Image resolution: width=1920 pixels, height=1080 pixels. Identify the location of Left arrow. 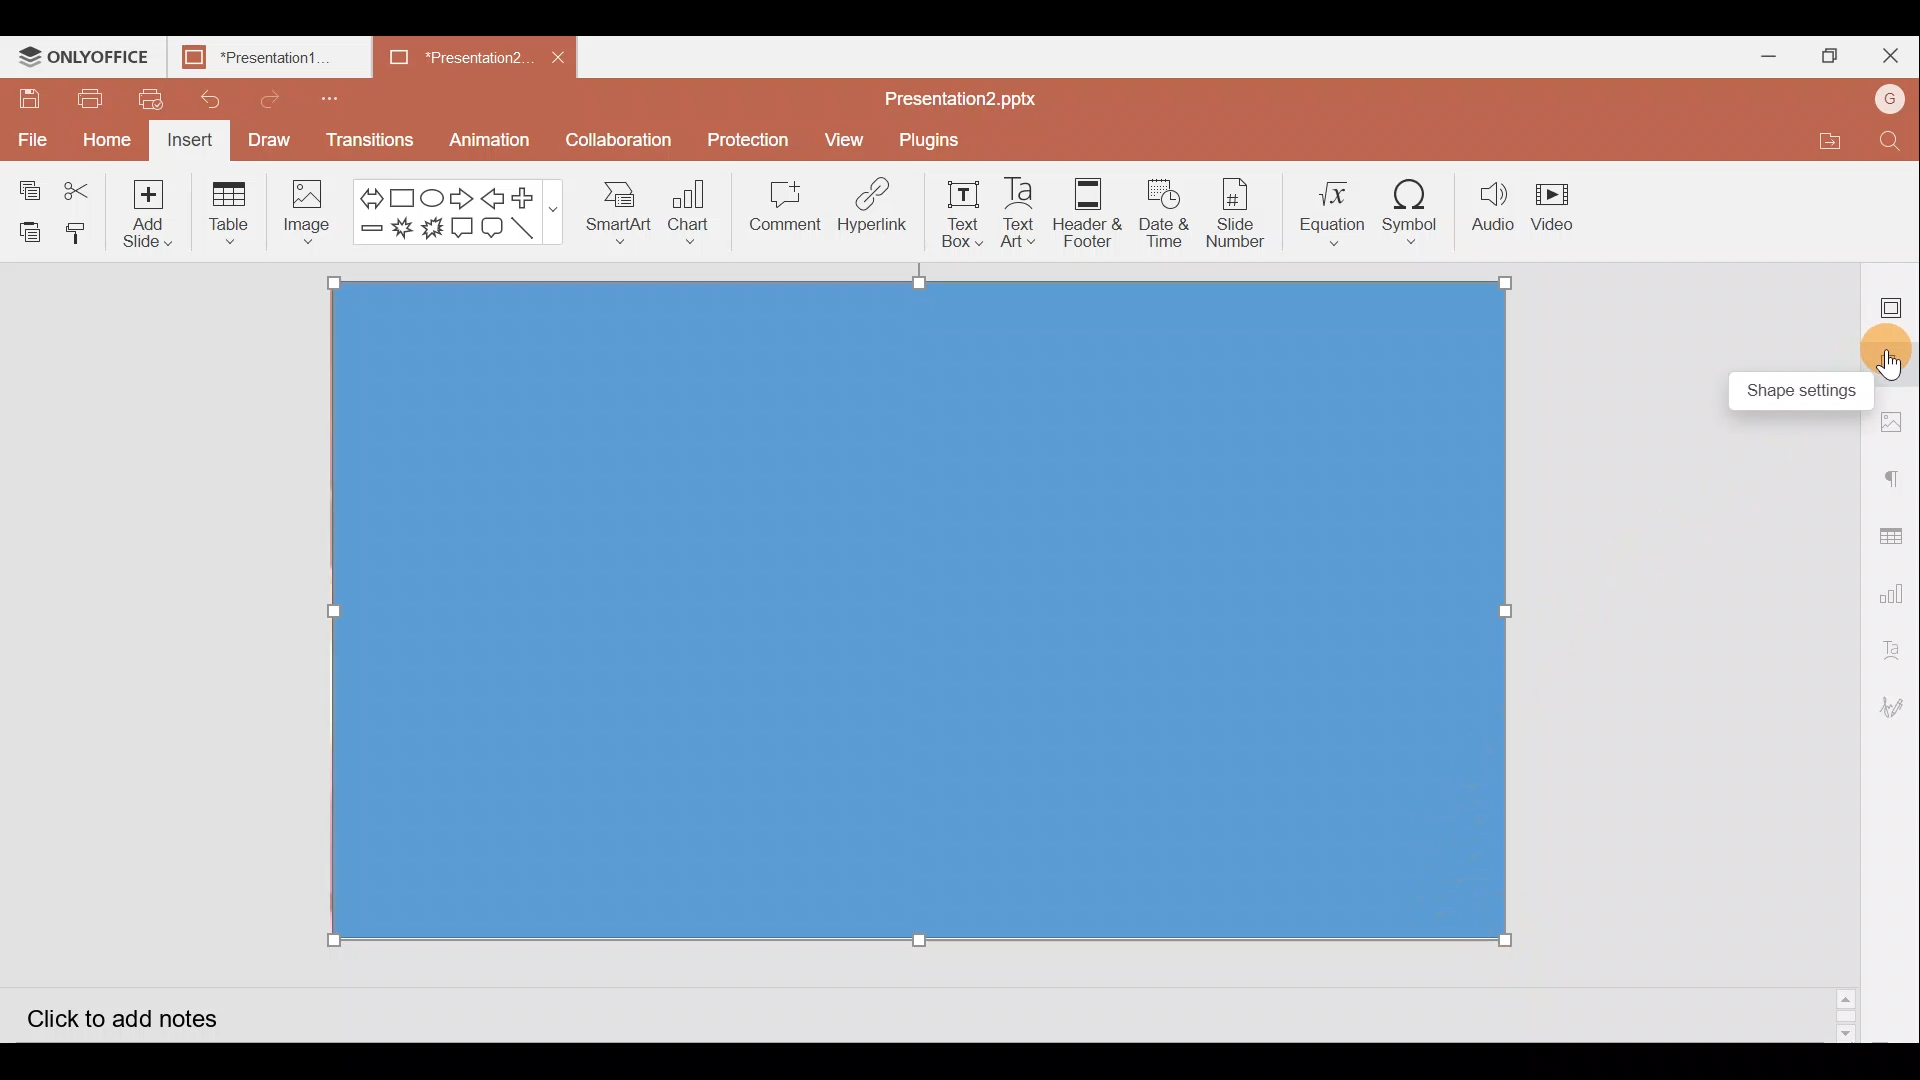
(493, 196).